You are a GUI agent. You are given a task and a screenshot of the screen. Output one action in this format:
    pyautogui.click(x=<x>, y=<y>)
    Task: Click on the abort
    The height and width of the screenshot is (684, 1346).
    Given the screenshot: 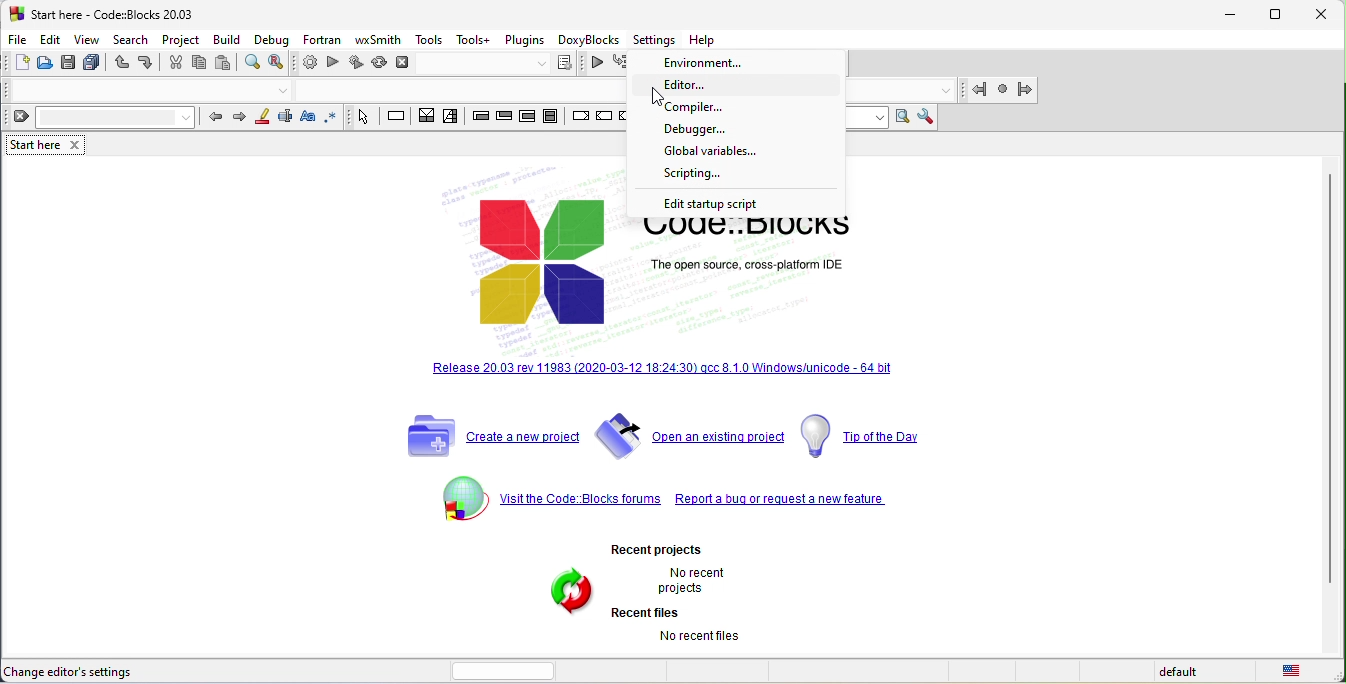 What is the action you would take?
    pyautogui.click(x=408, y=61)
    